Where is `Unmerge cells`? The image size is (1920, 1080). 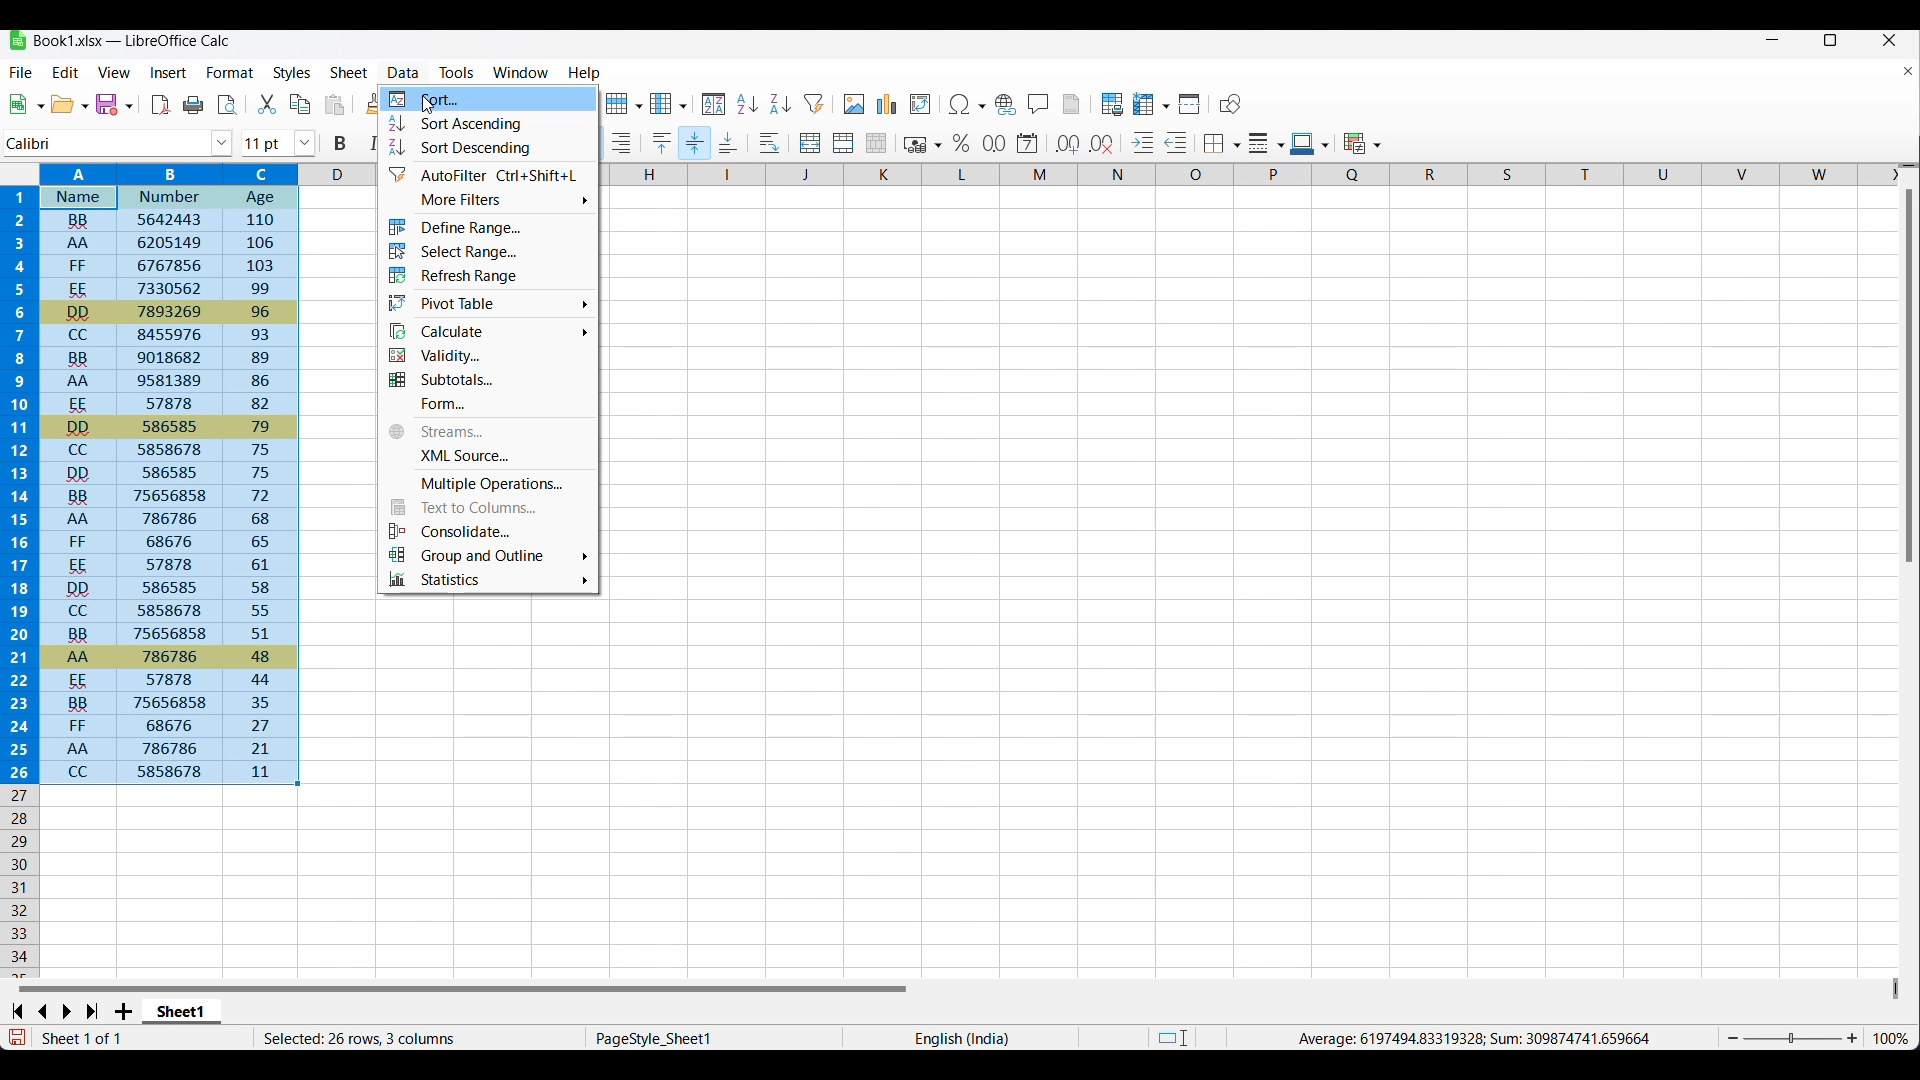 Unmerge cells is located at coordinates (877, 143).